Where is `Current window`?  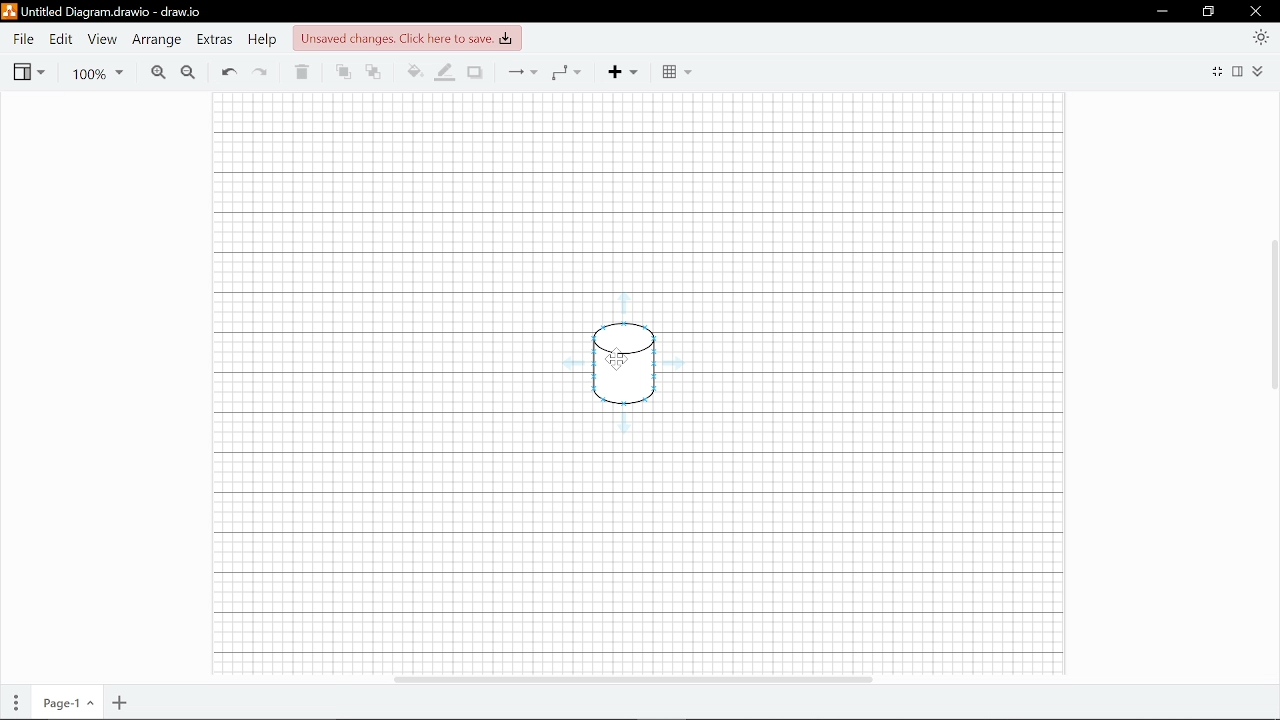 Current window is located at coordinates (100, 12).